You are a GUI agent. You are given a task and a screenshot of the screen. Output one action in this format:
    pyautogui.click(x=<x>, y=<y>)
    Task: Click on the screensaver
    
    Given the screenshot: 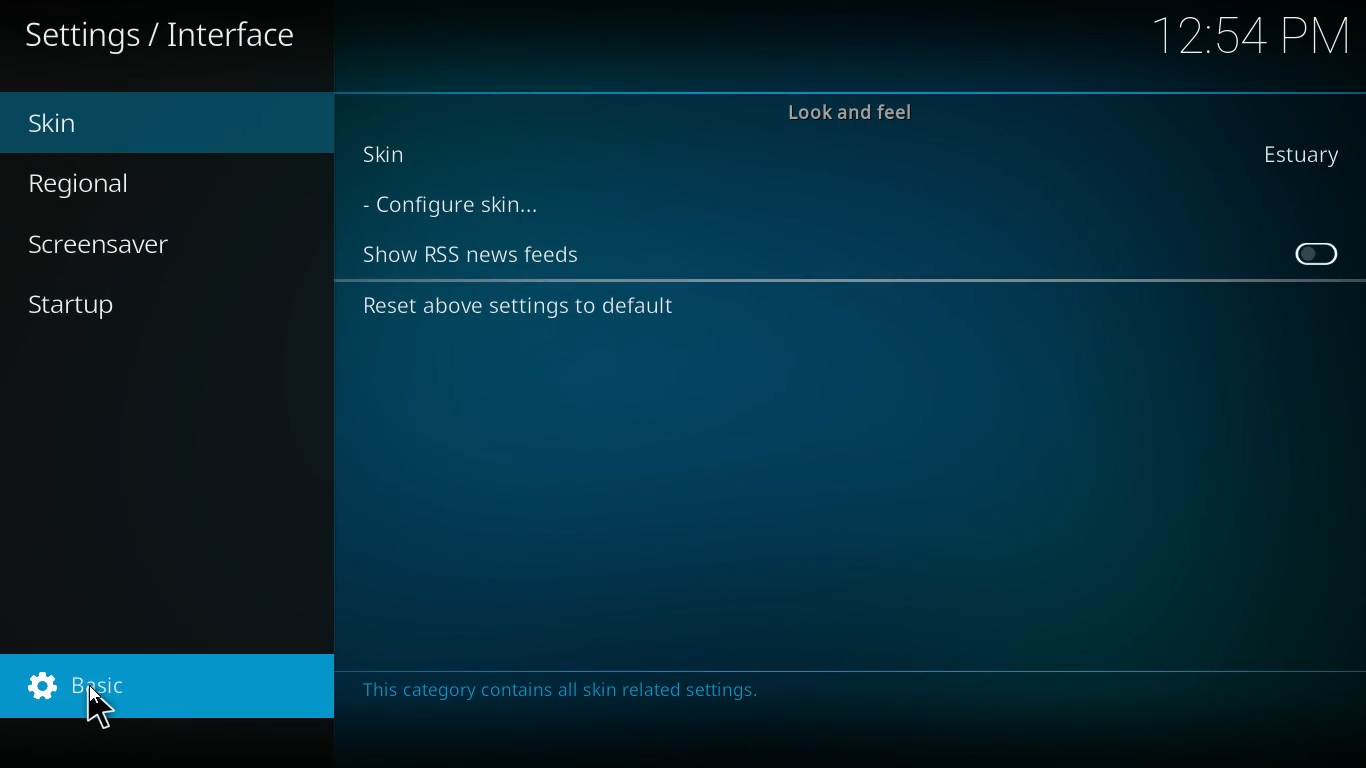 What is the action you would take?
    pyautogui.click(x=126, y=242)
    